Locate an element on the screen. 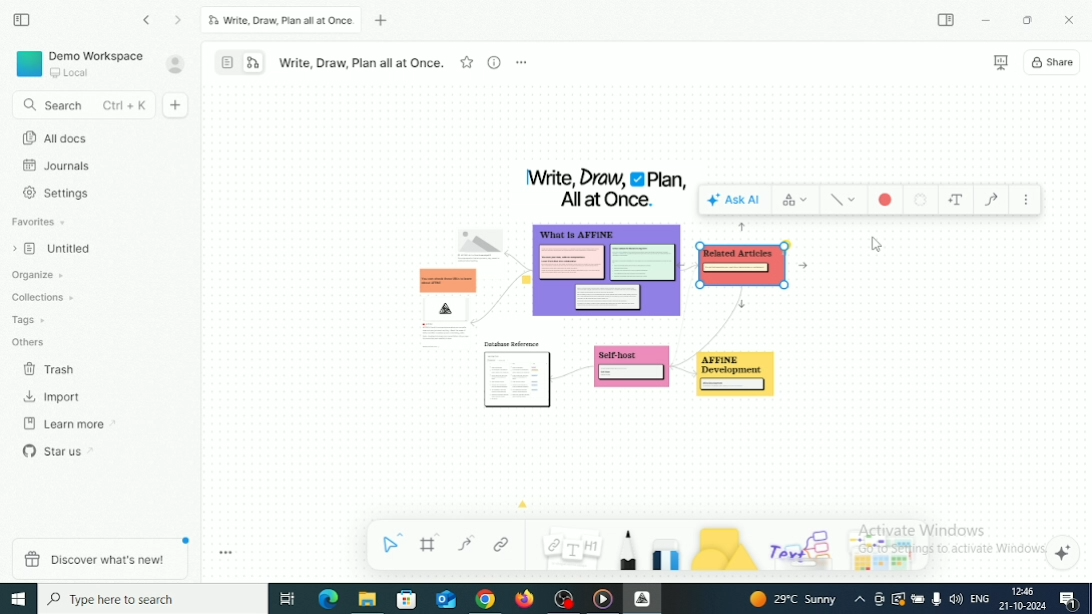 The width and height of the screenshot is (1092, 614). Pen is located at coordinates (627, 550).